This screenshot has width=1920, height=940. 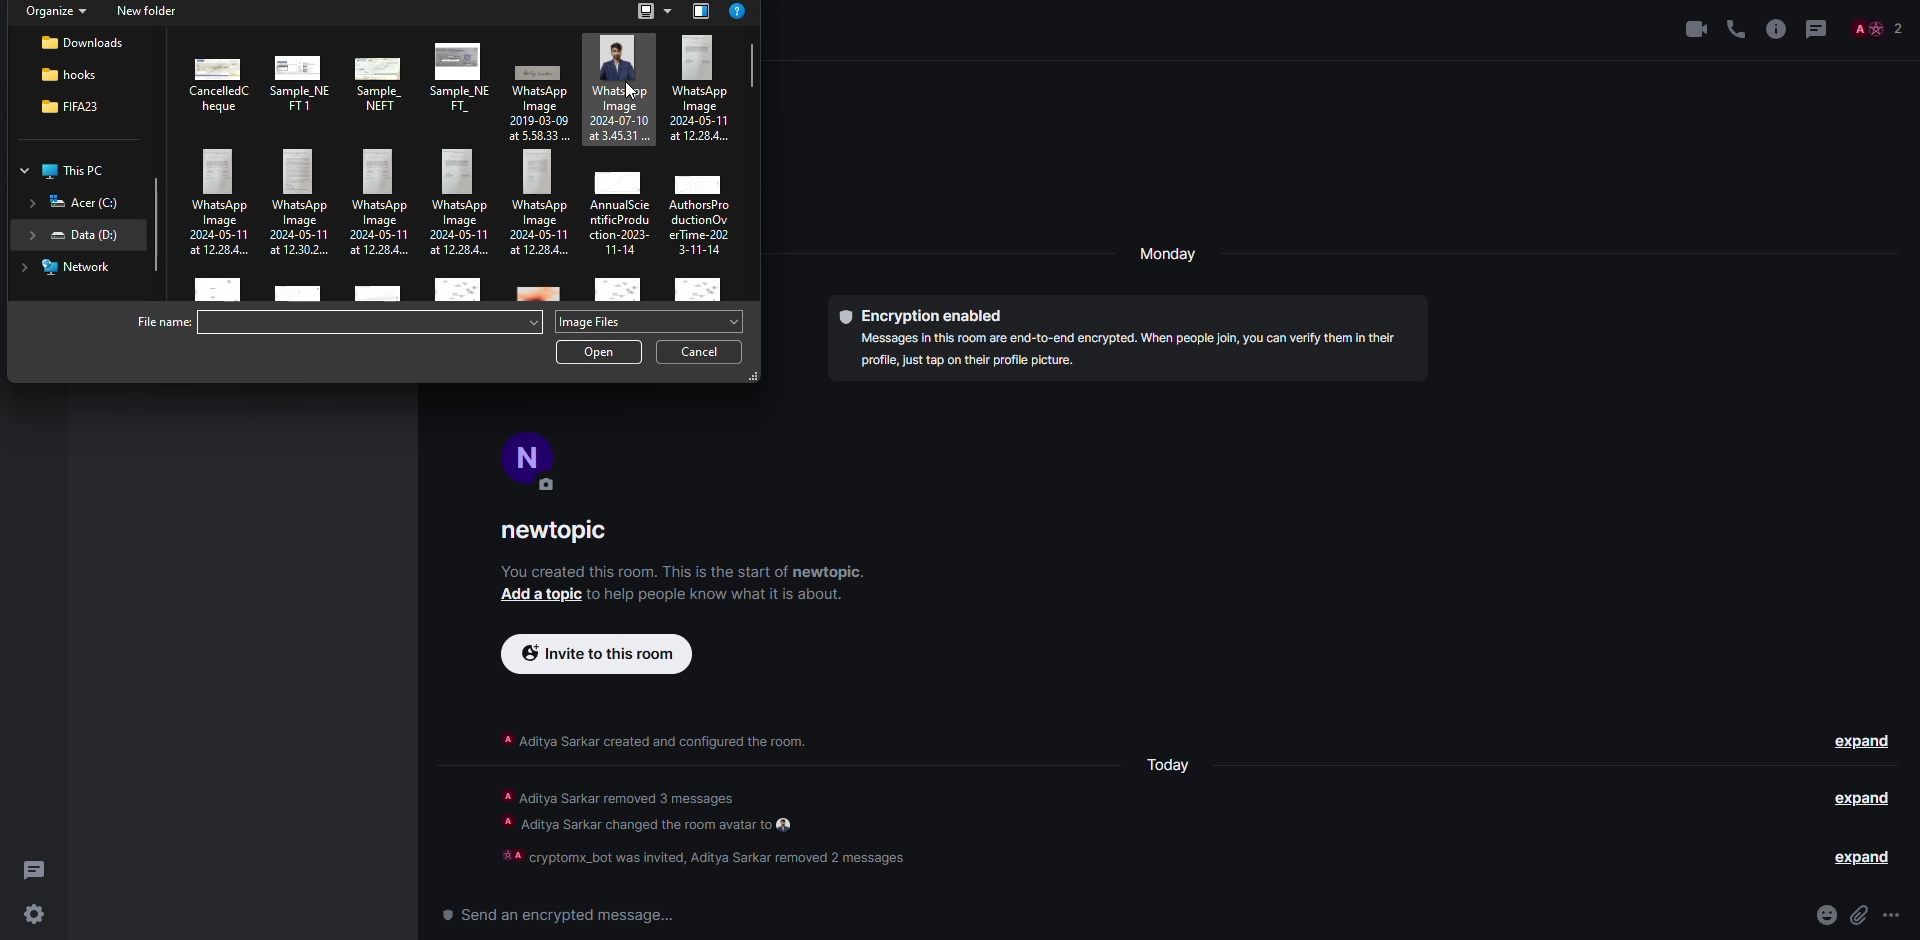 I want to click on video call, so click(x=1690, y=27).